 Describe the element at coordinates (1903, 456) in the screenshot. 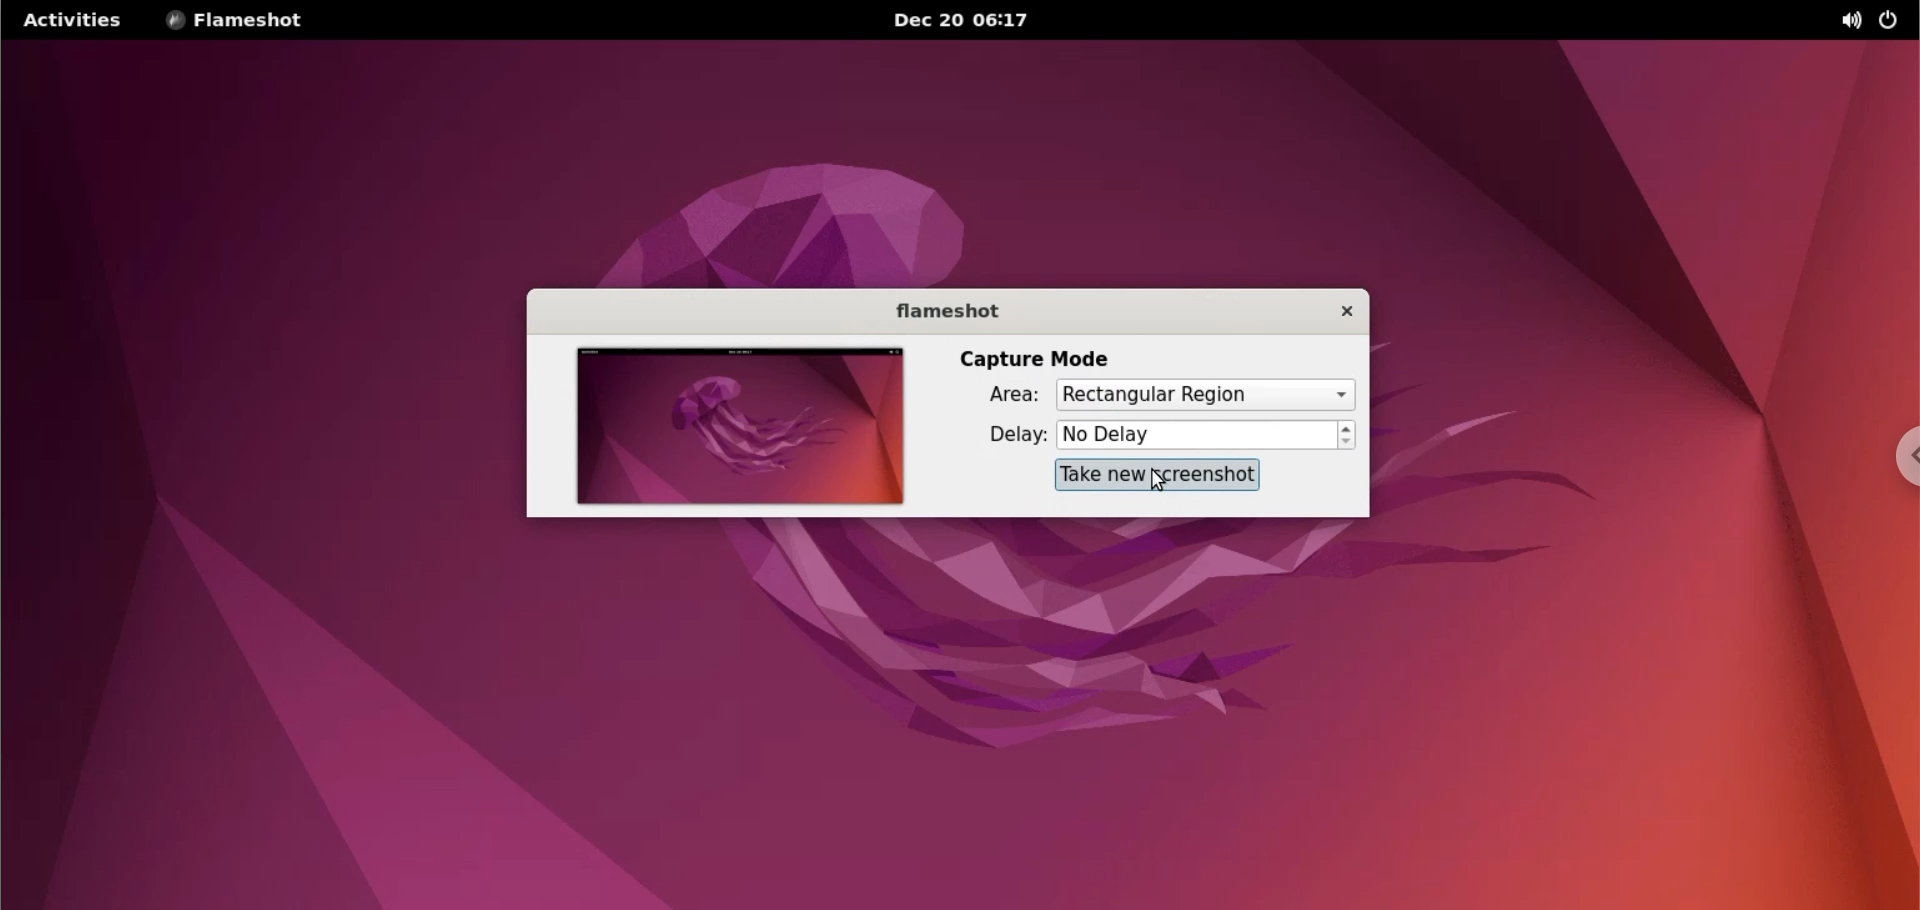

I see `chrome options` at that location.